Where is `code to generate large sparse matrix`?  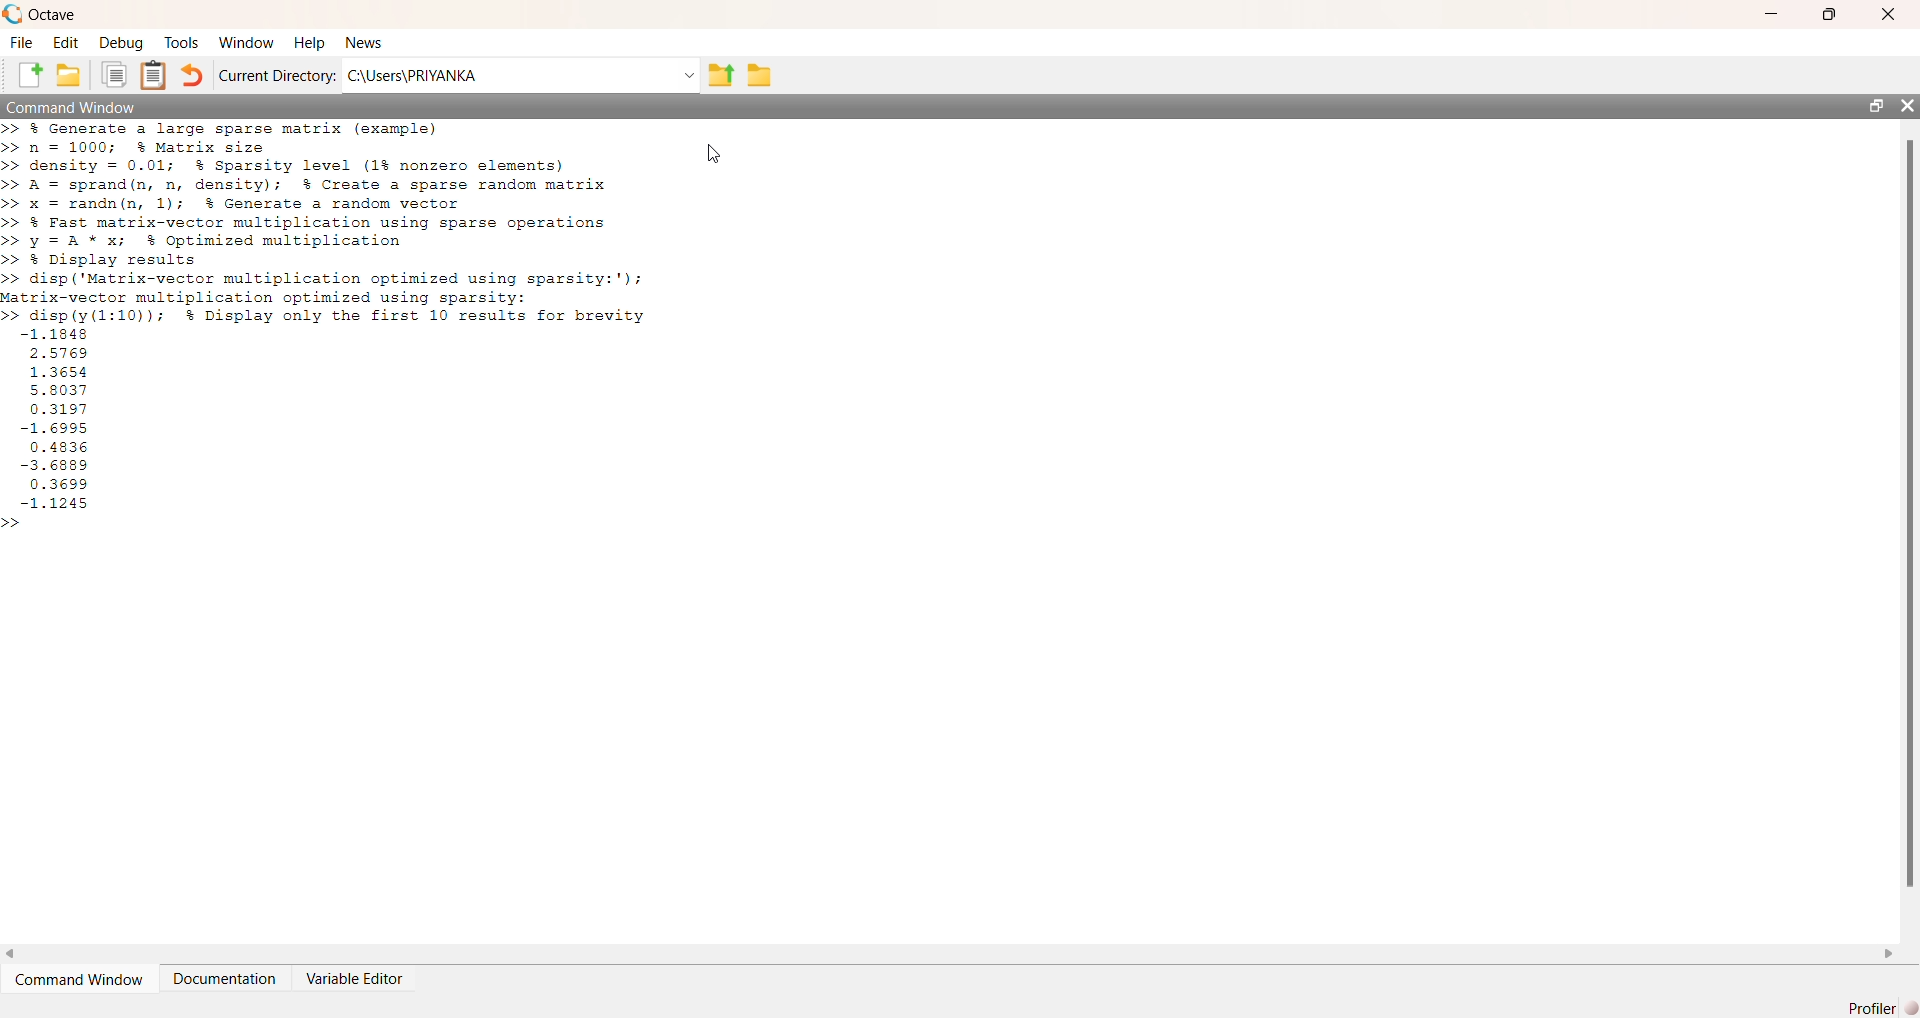 code to generate large sparse matrix is located at coordinates (318, 184).